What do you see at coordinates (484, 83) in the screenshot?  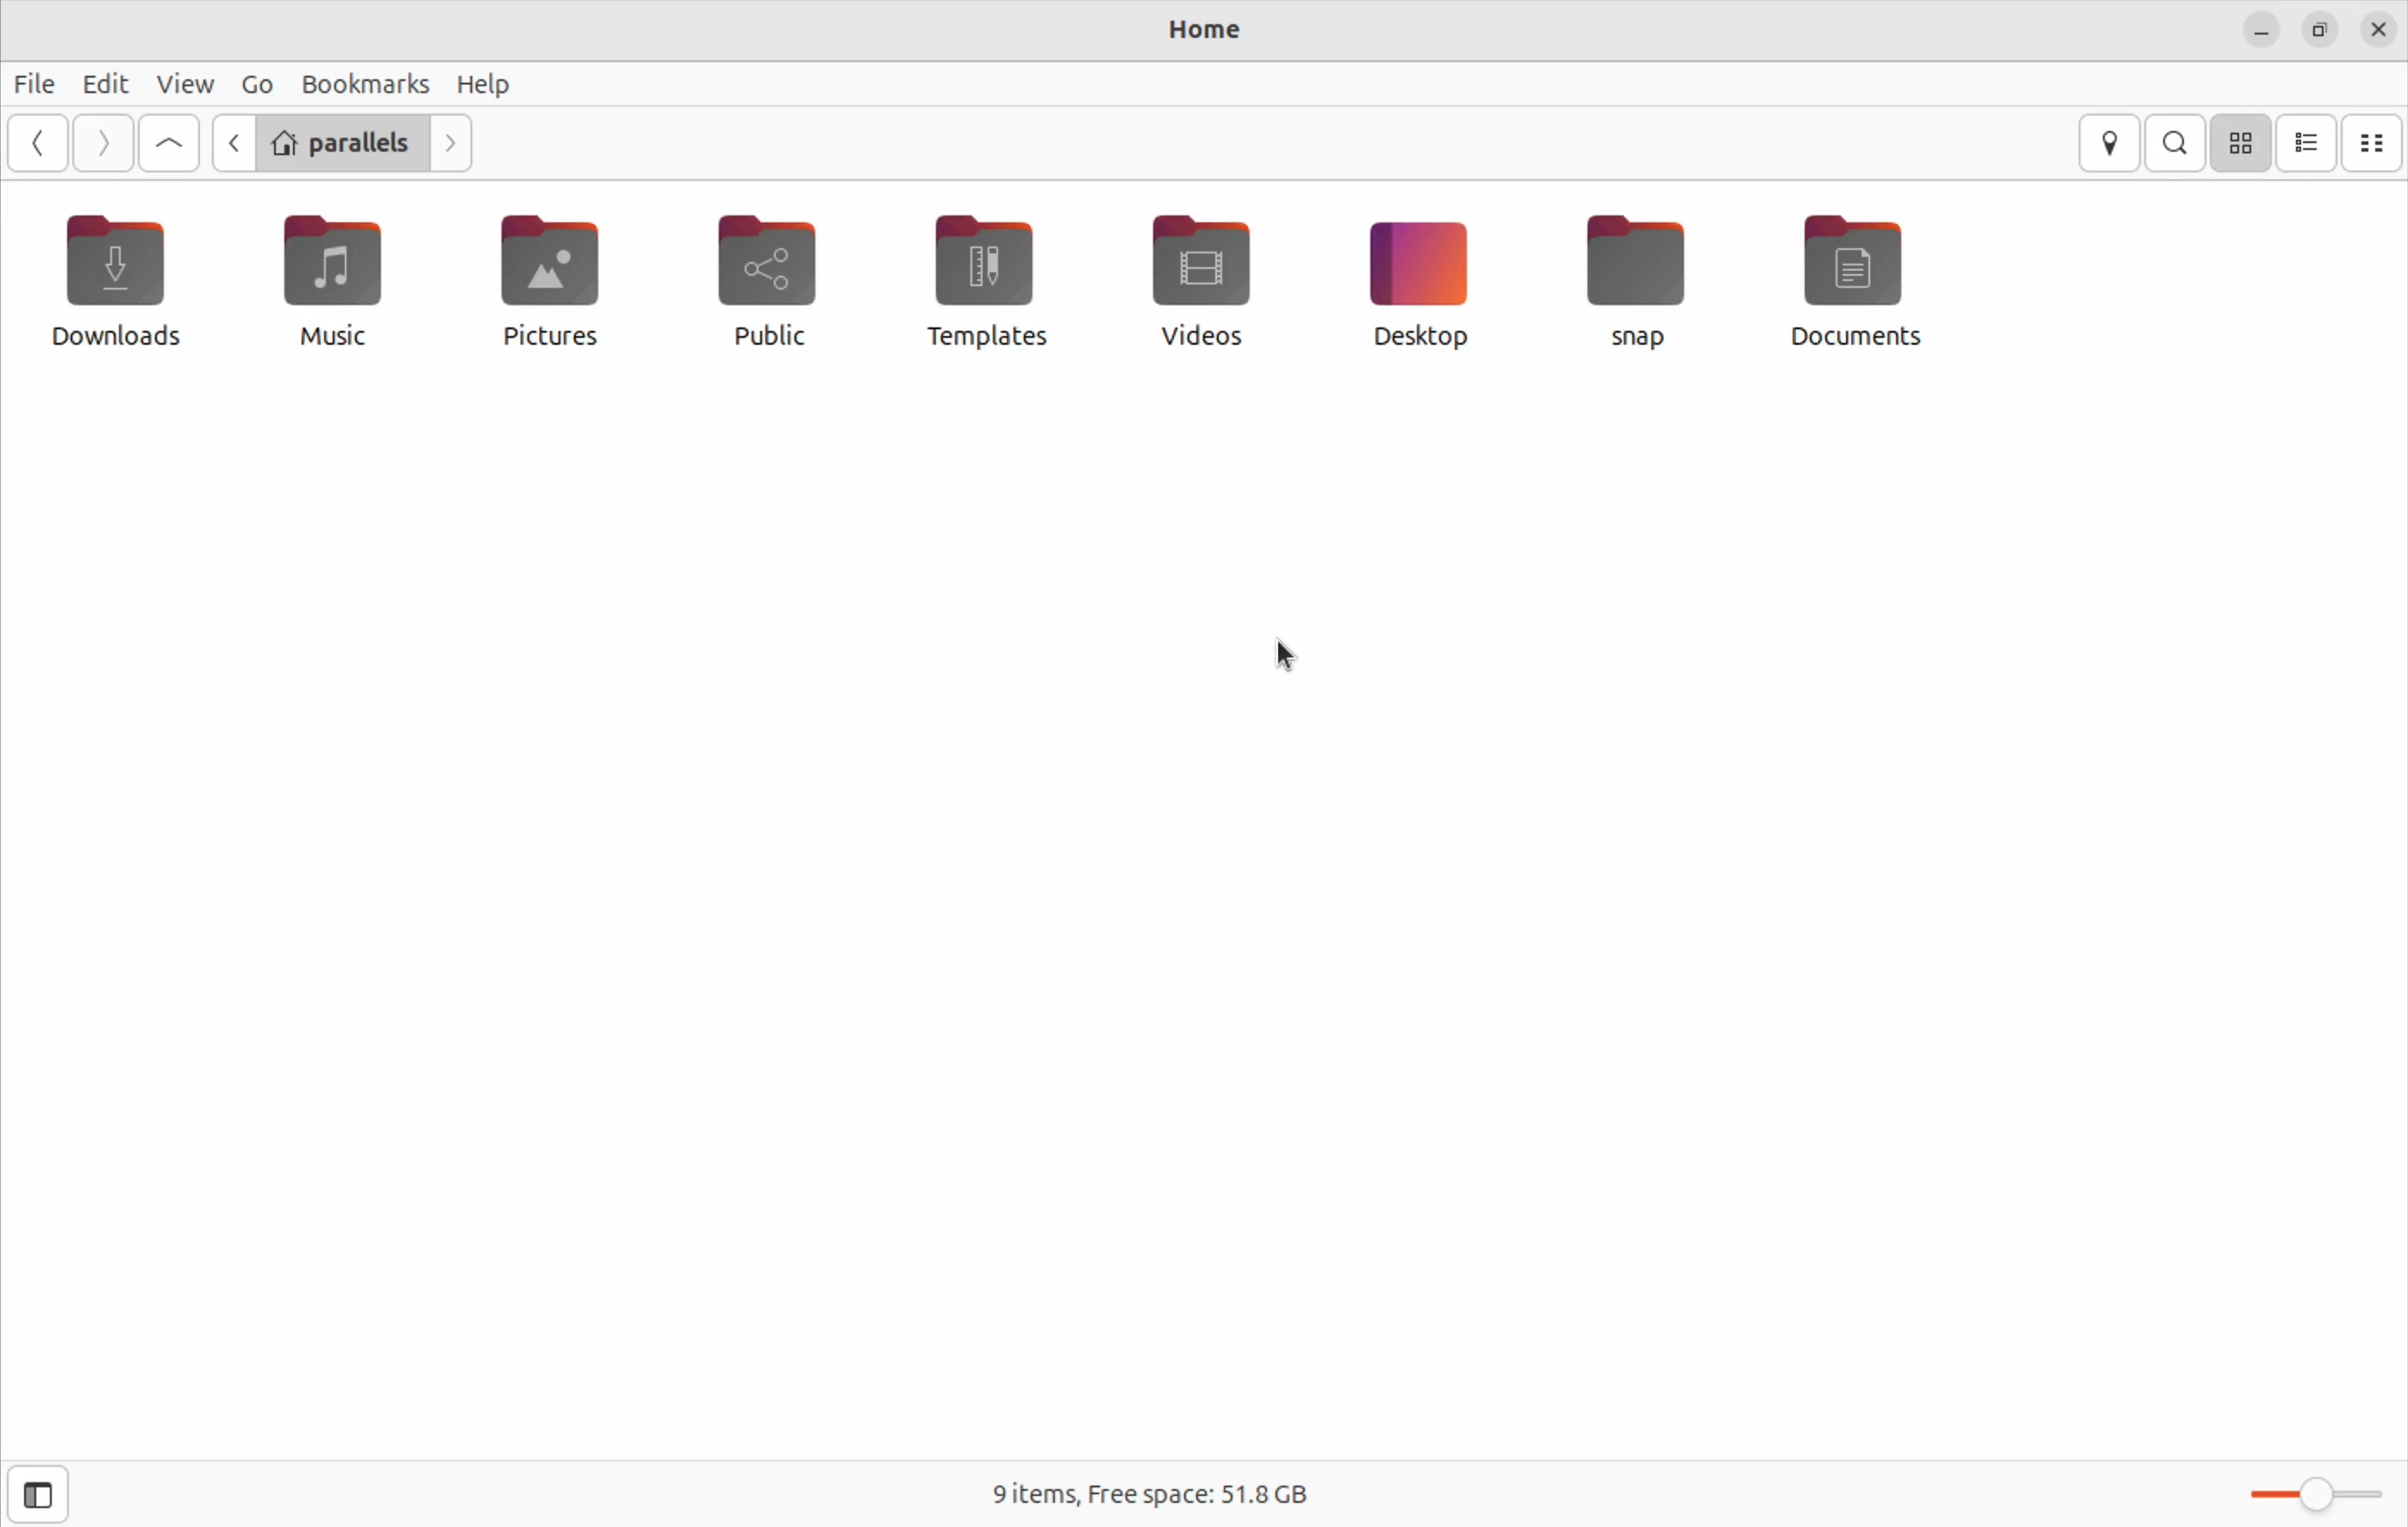 I see `Help` at bounding box center [484, 83].